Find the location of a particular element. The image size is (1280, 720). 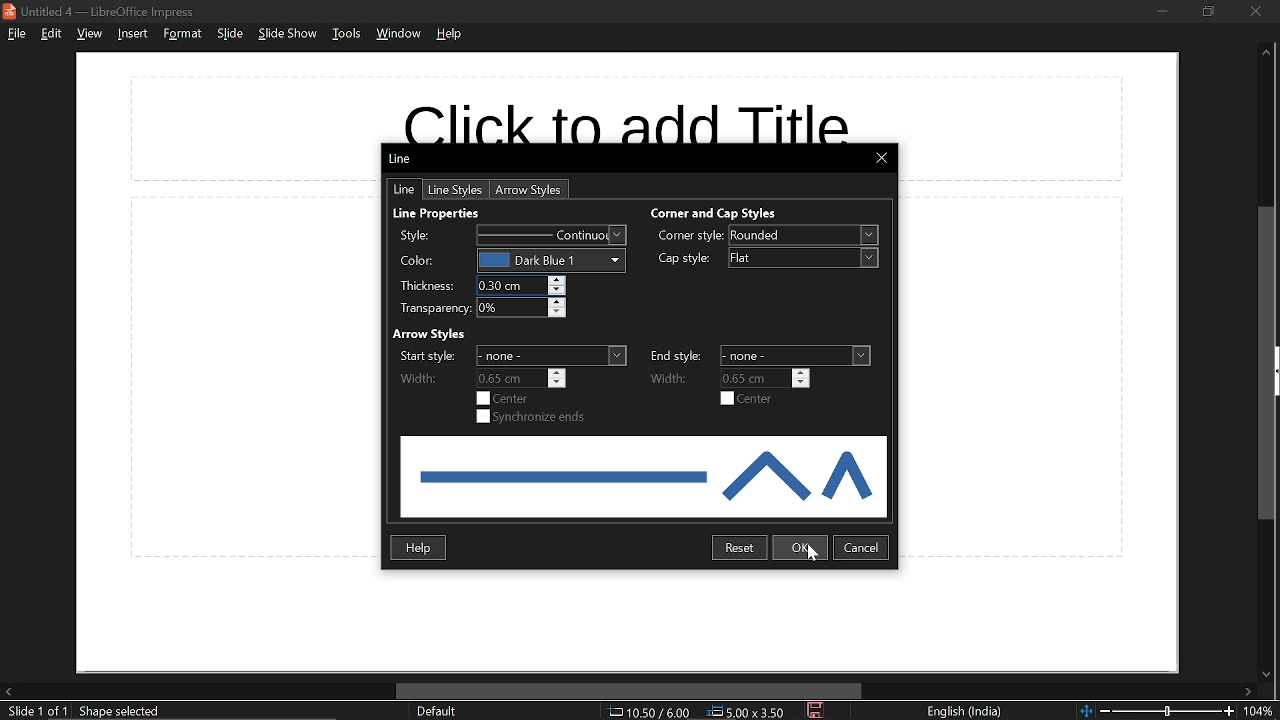

minimize is located at coordinates (1158, 10).